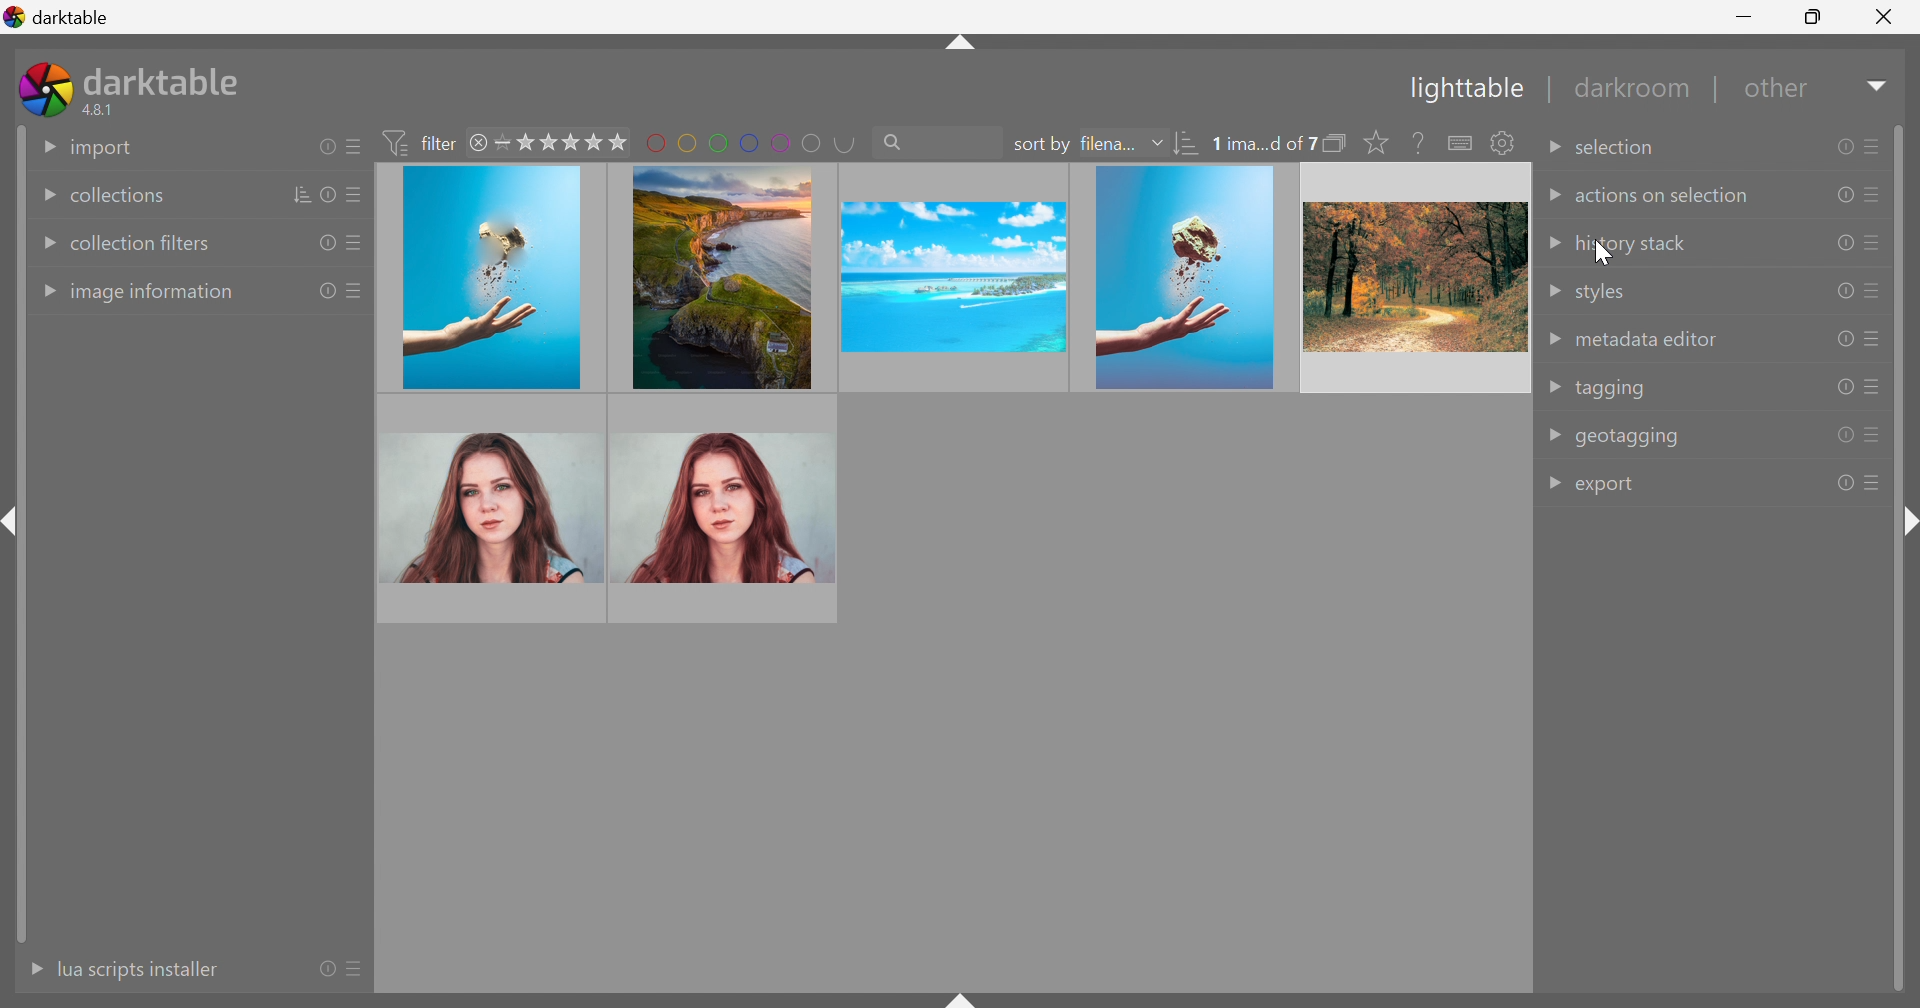 The image size is (1920, 1008). I want to click on show global preference, so click(1501, 142).